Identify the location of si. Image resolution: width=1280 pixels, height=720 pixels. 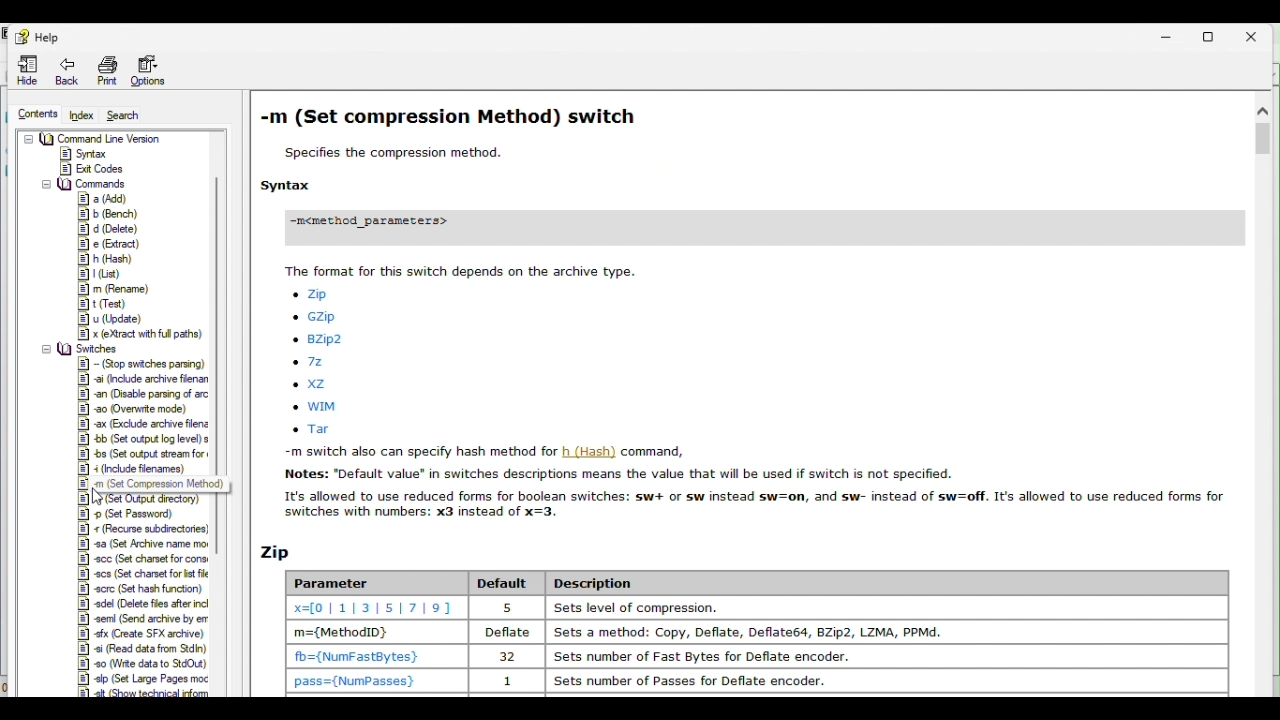
(142, 650).